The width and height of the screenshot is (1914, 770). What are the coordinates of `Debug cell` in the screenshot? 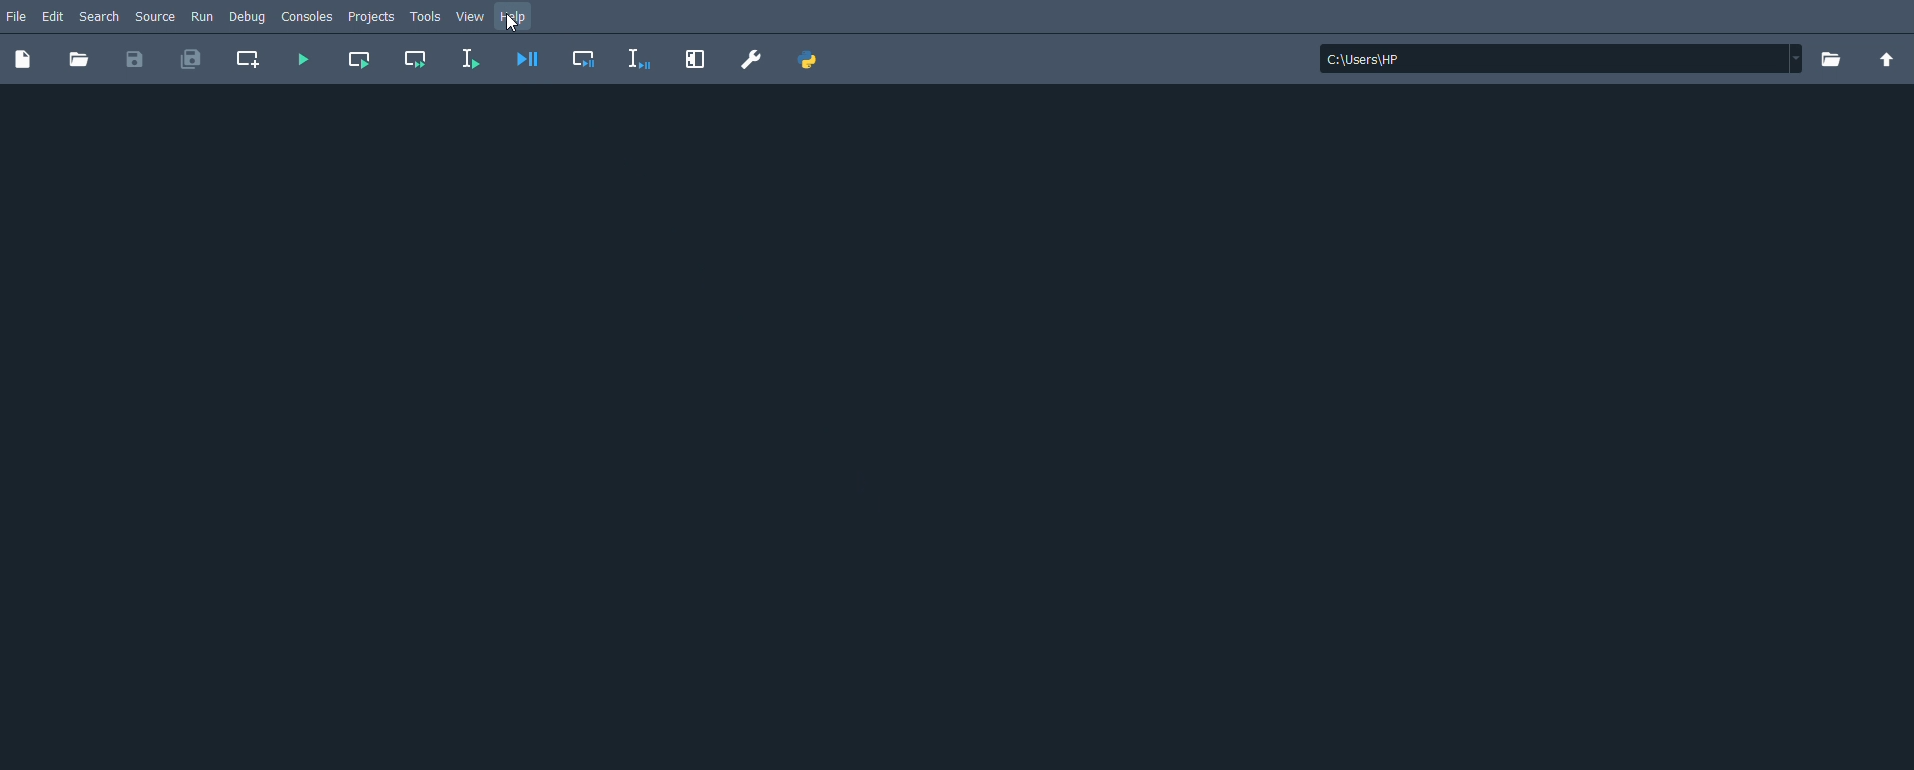 It's located at (582, 59).